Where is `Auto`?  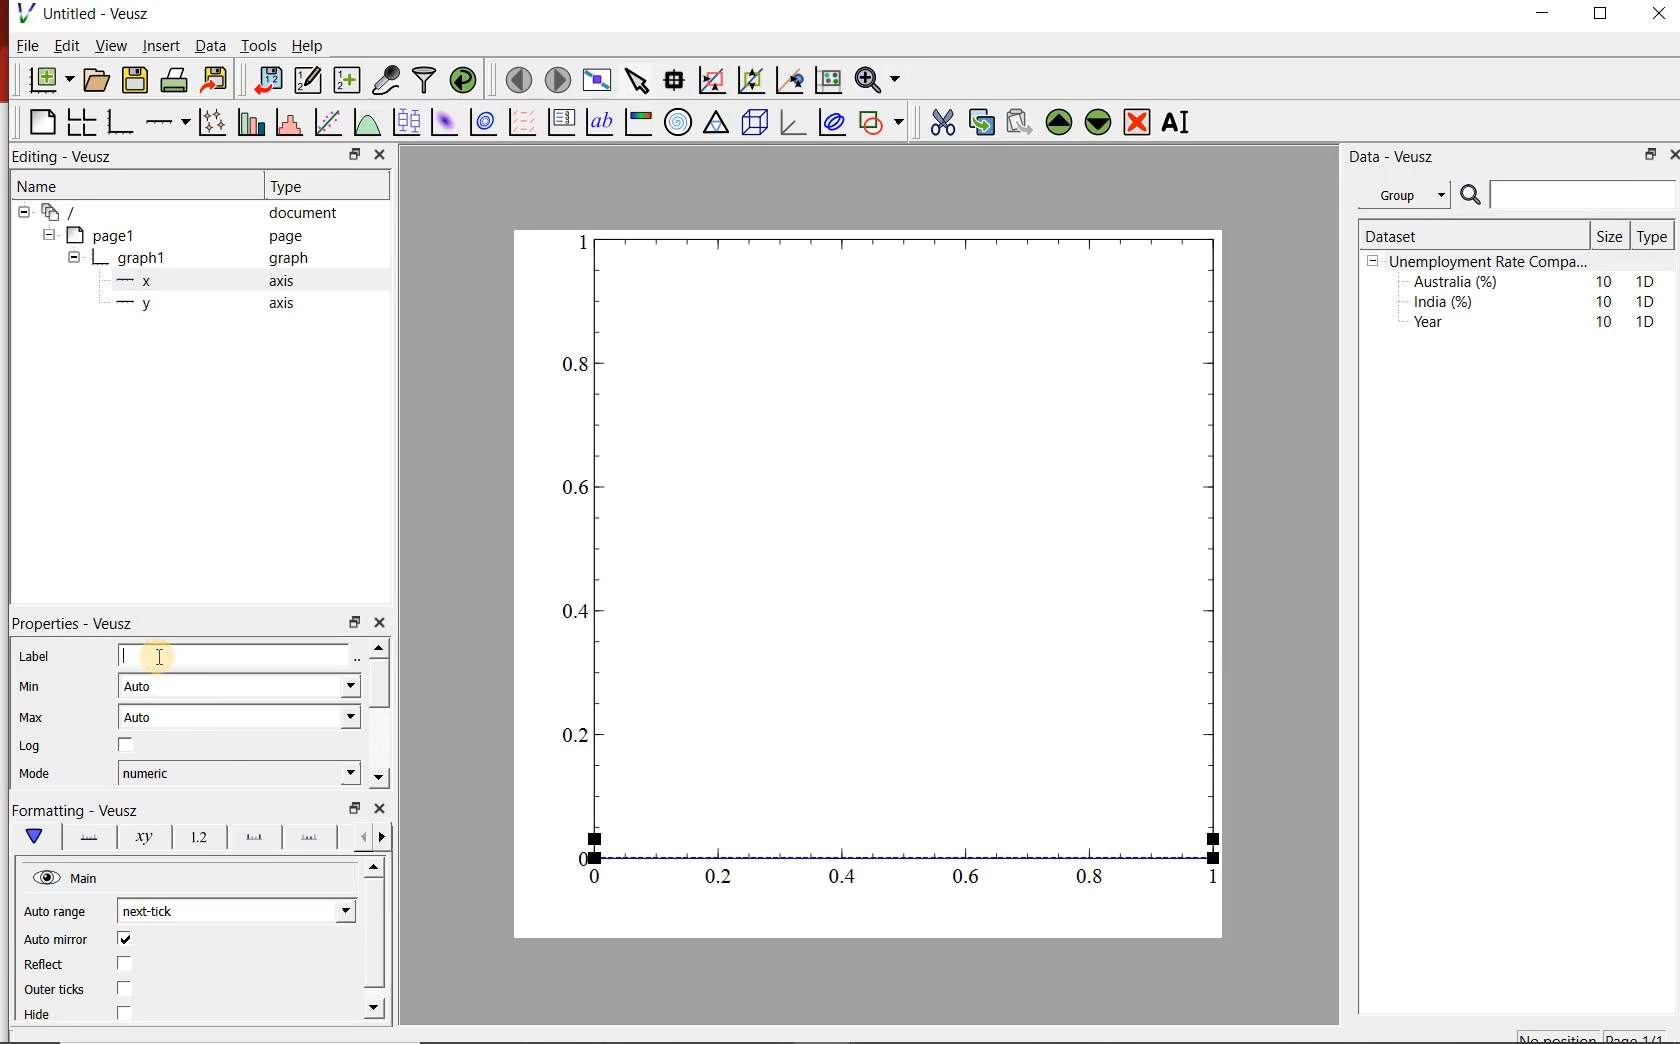 Auto is located at coordinates (241, 717).